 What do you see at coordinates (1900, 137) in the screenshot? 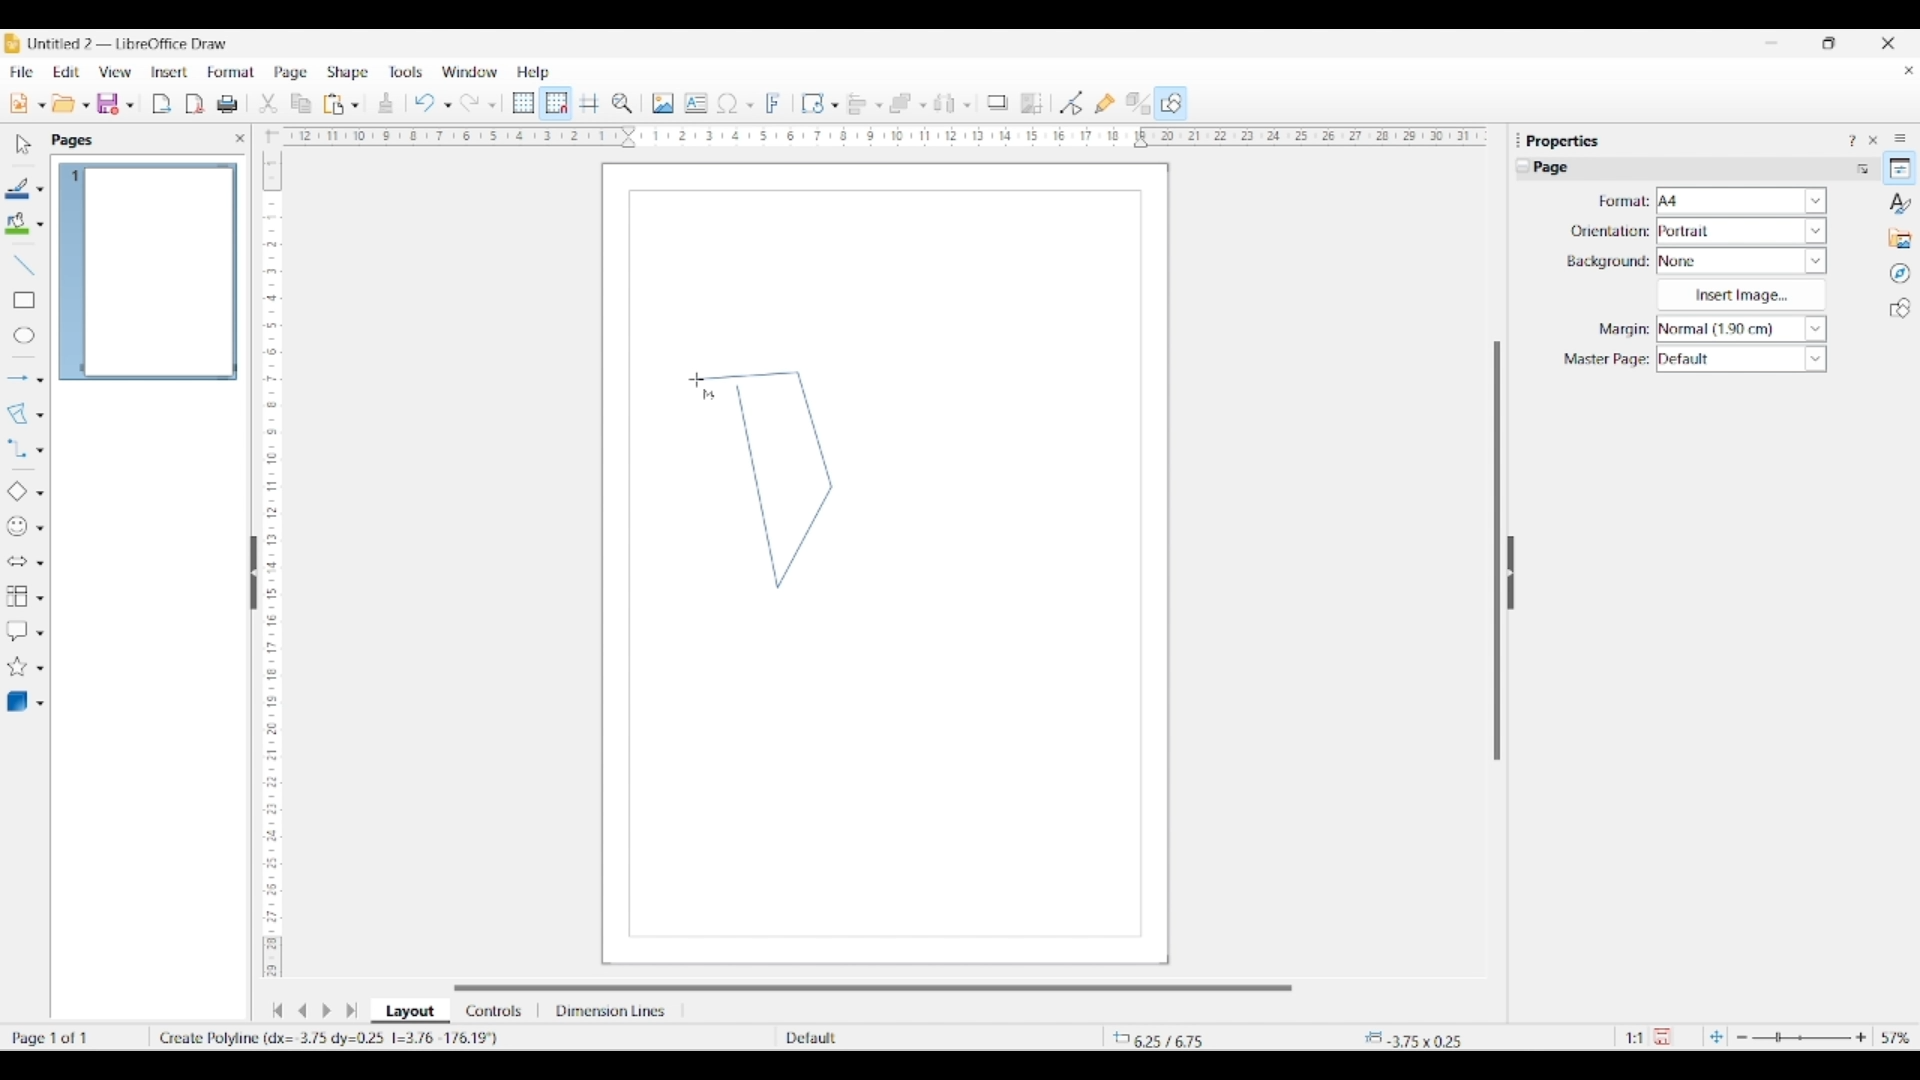
I see `Sidebar settings` at bounding box center [1900, 137].